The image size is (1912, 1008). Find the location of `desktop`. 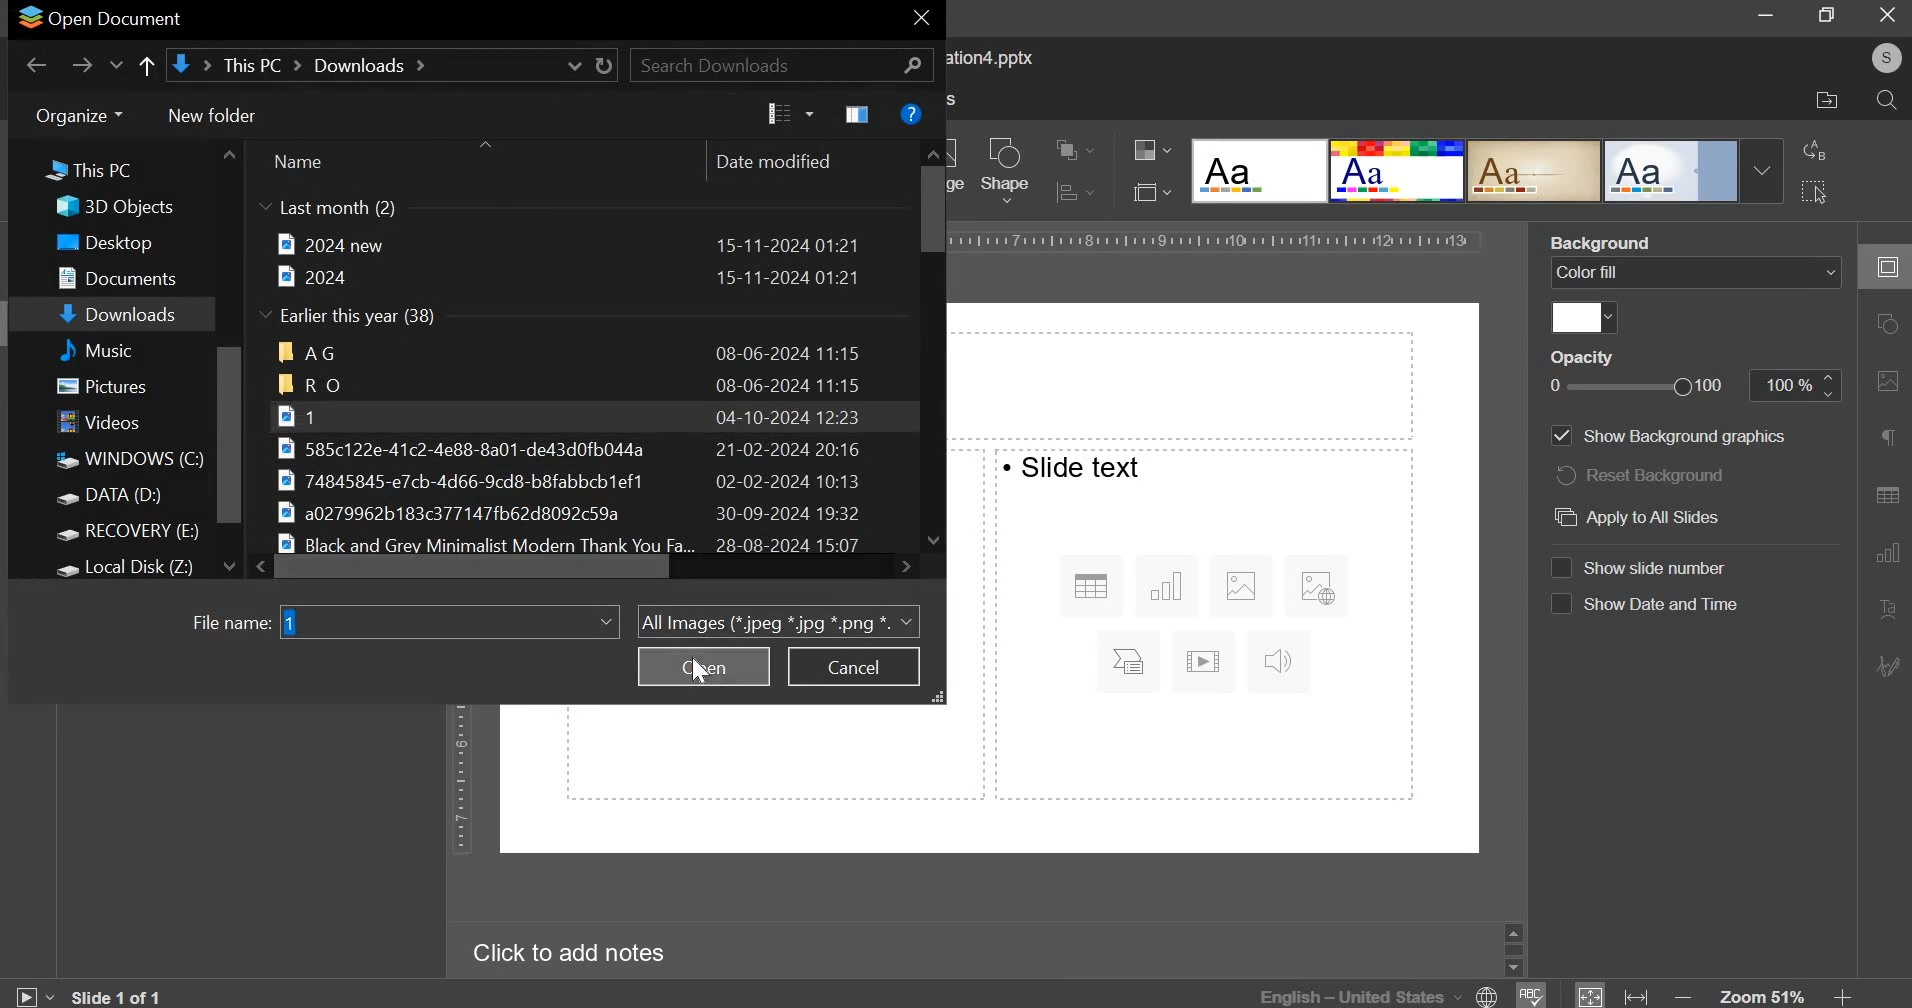

desktop is located at coordinates (117, 243).